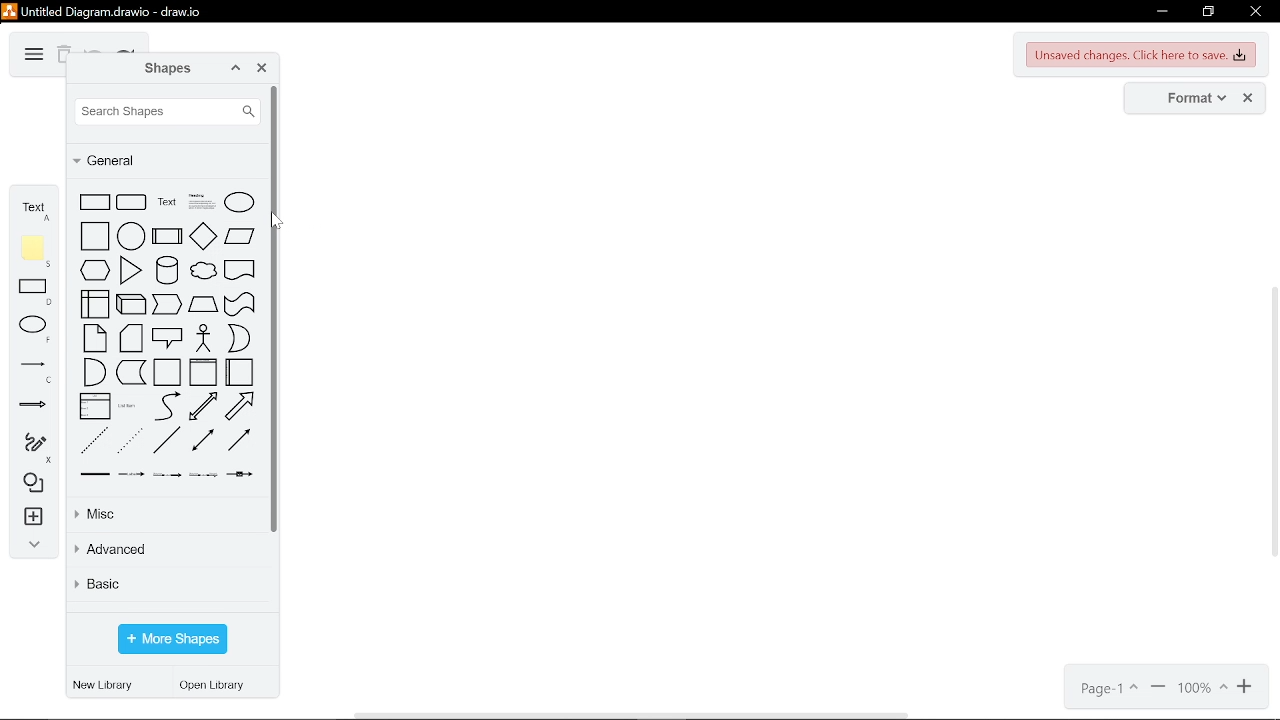  Describe the element at coordinates (240, 304) in the screenshot. I see `tape` at that location.